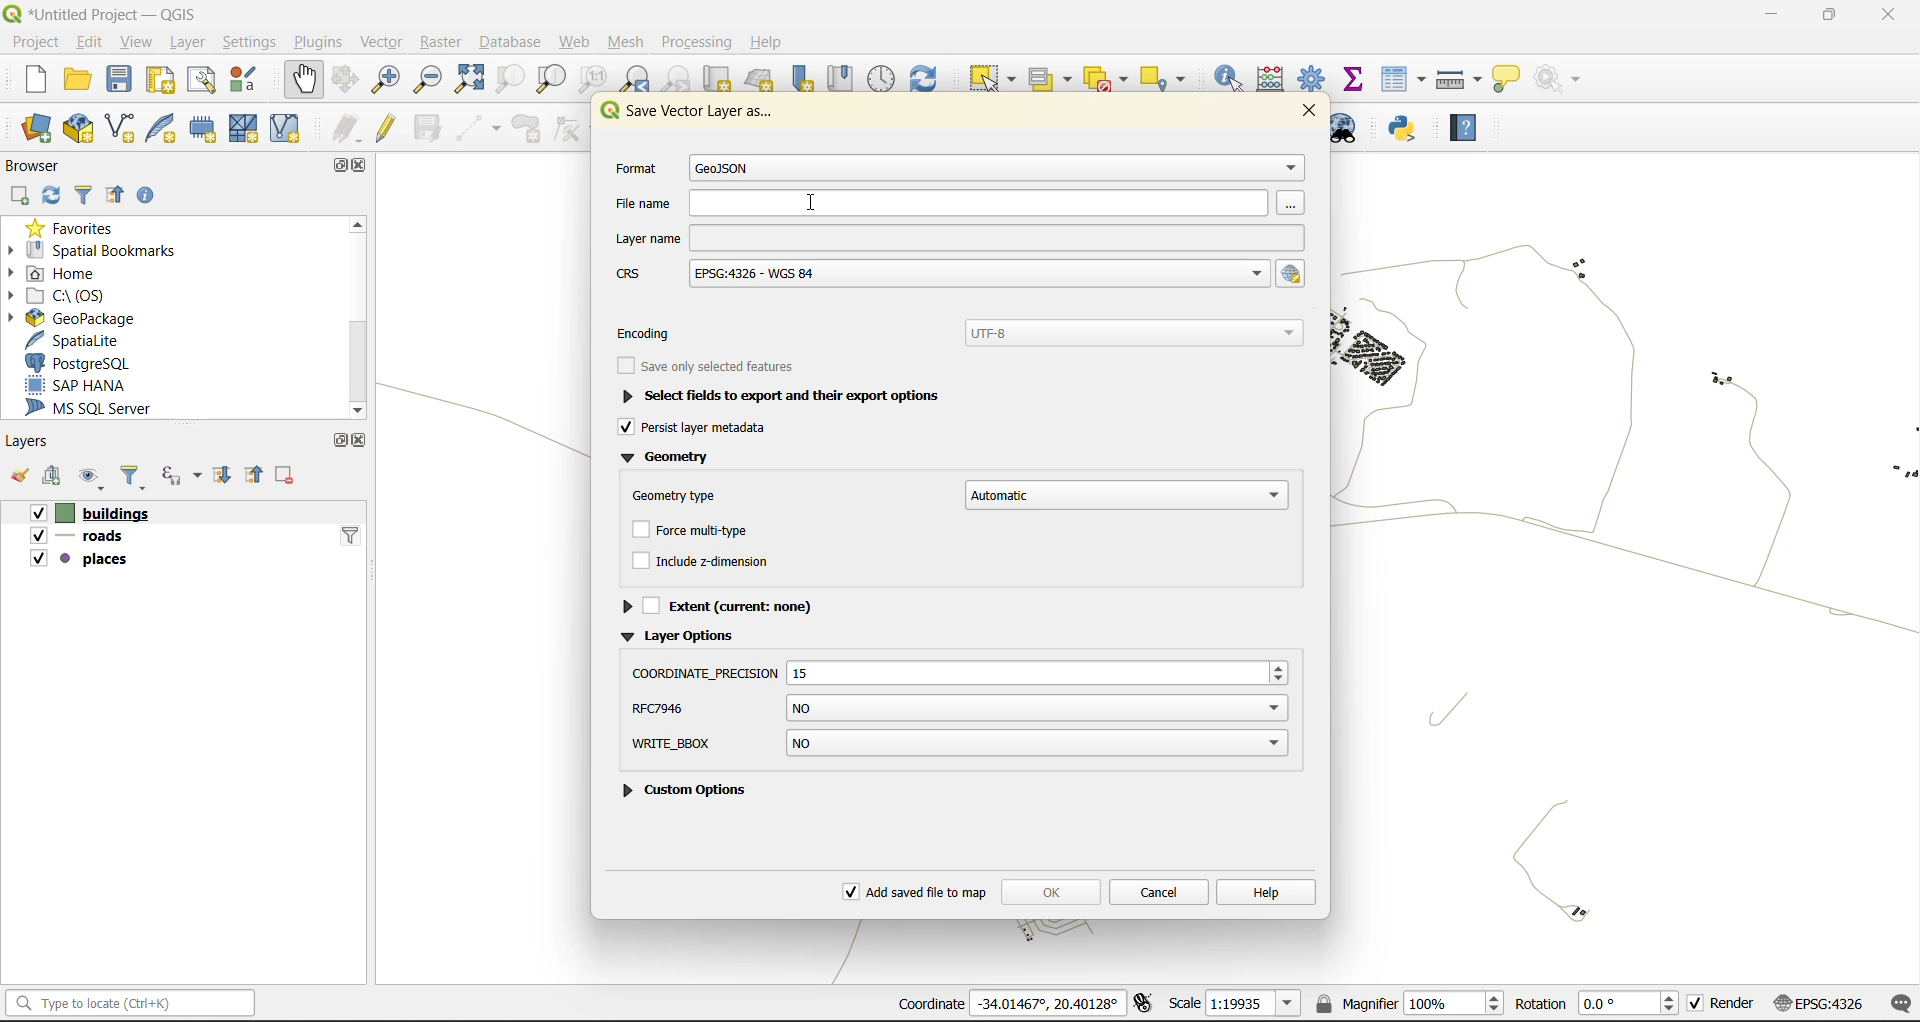 The image size is (1920, 1022). What do you see at coordinates (703, 558) in the screenshot?
I see `include z dimension` at bounding box center [703, 558].